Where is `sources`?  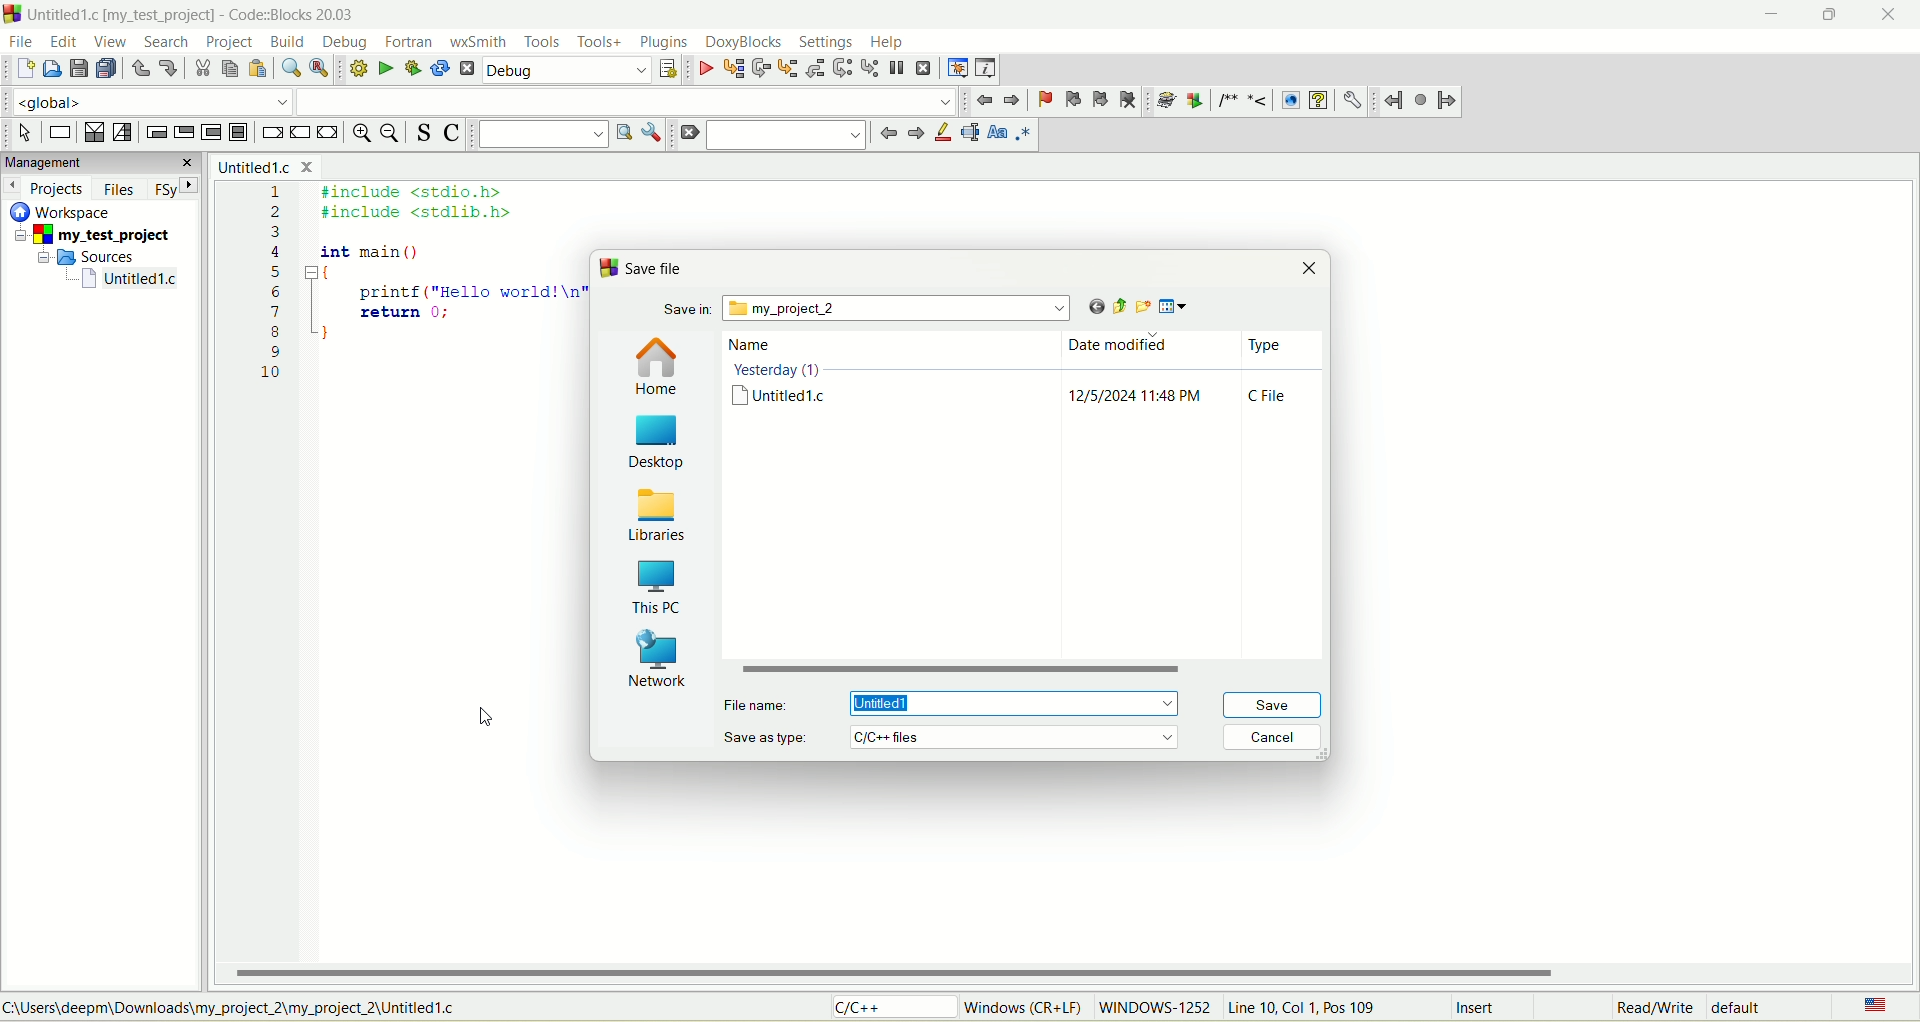
sources is located at coordinates (93, 256).